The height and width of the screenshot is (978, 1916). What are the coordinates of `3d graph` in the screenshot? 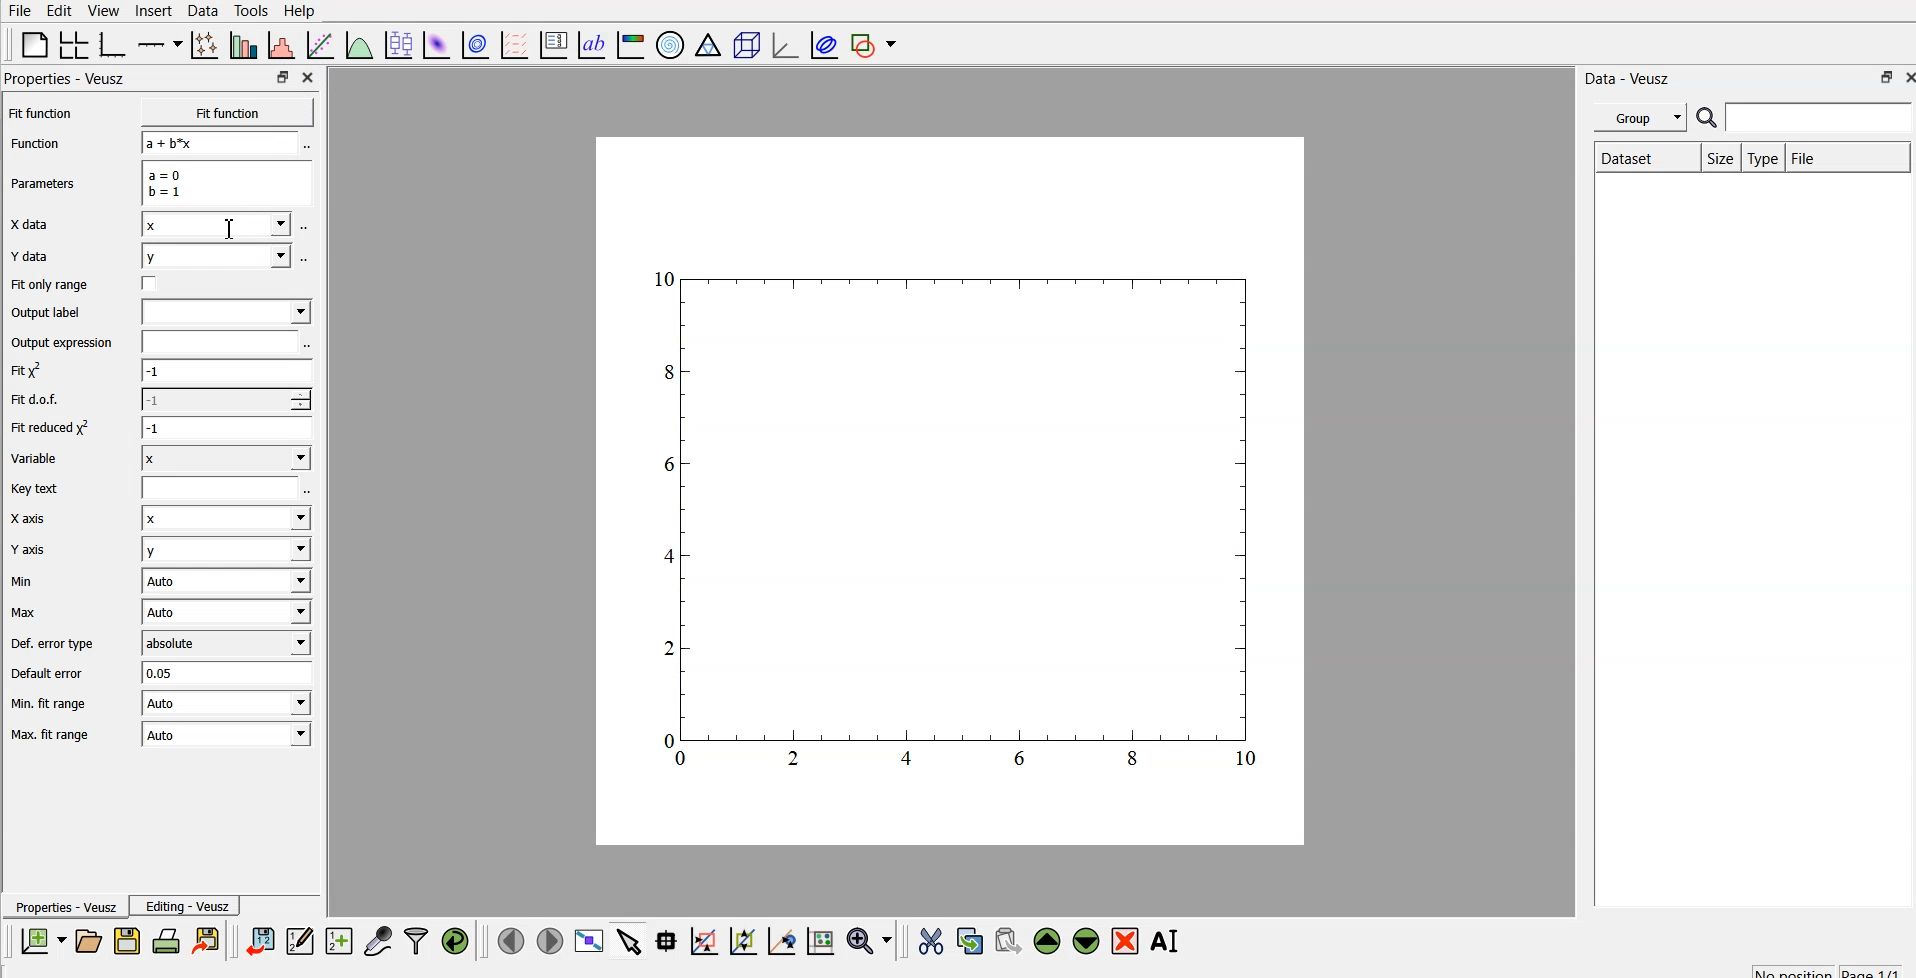 It's located at (788, 46).